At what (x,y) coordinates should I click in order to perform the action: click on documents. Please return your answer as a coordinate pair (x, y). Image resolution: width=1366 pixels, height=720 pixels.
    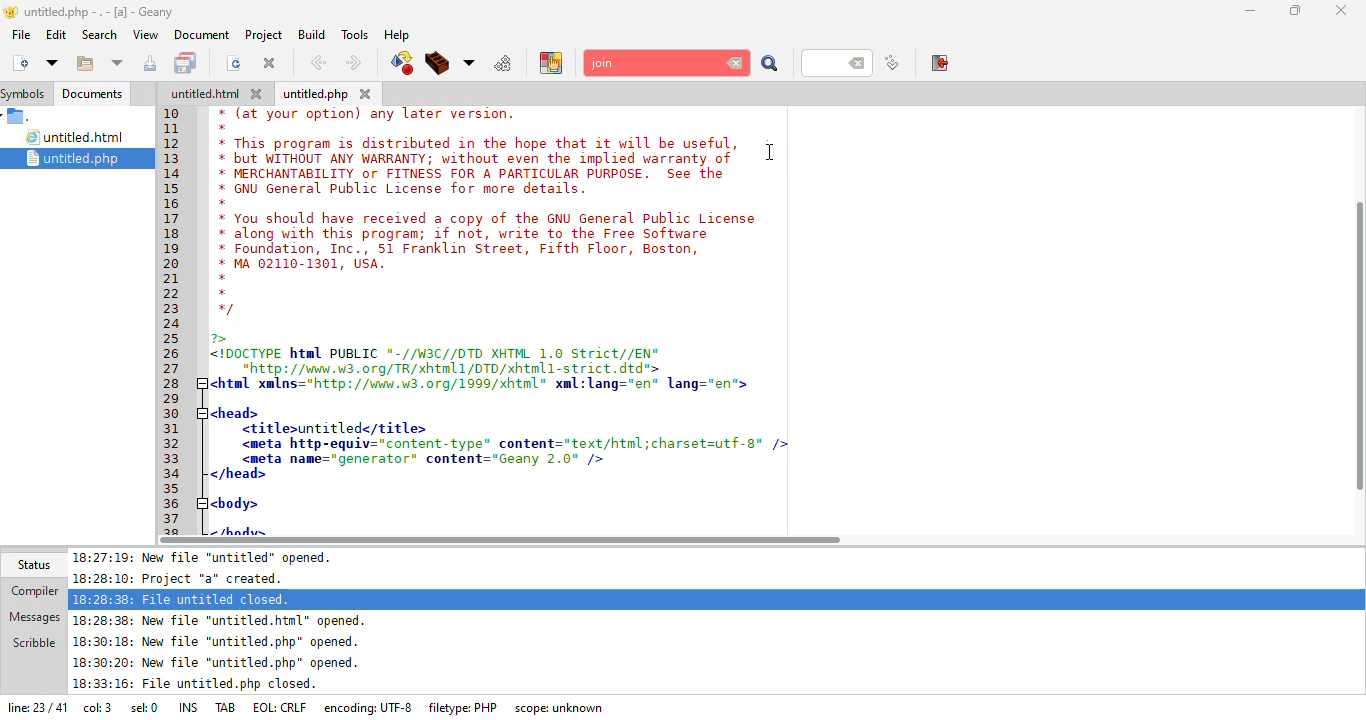
    Looking at the image, I should click on (92, 94).